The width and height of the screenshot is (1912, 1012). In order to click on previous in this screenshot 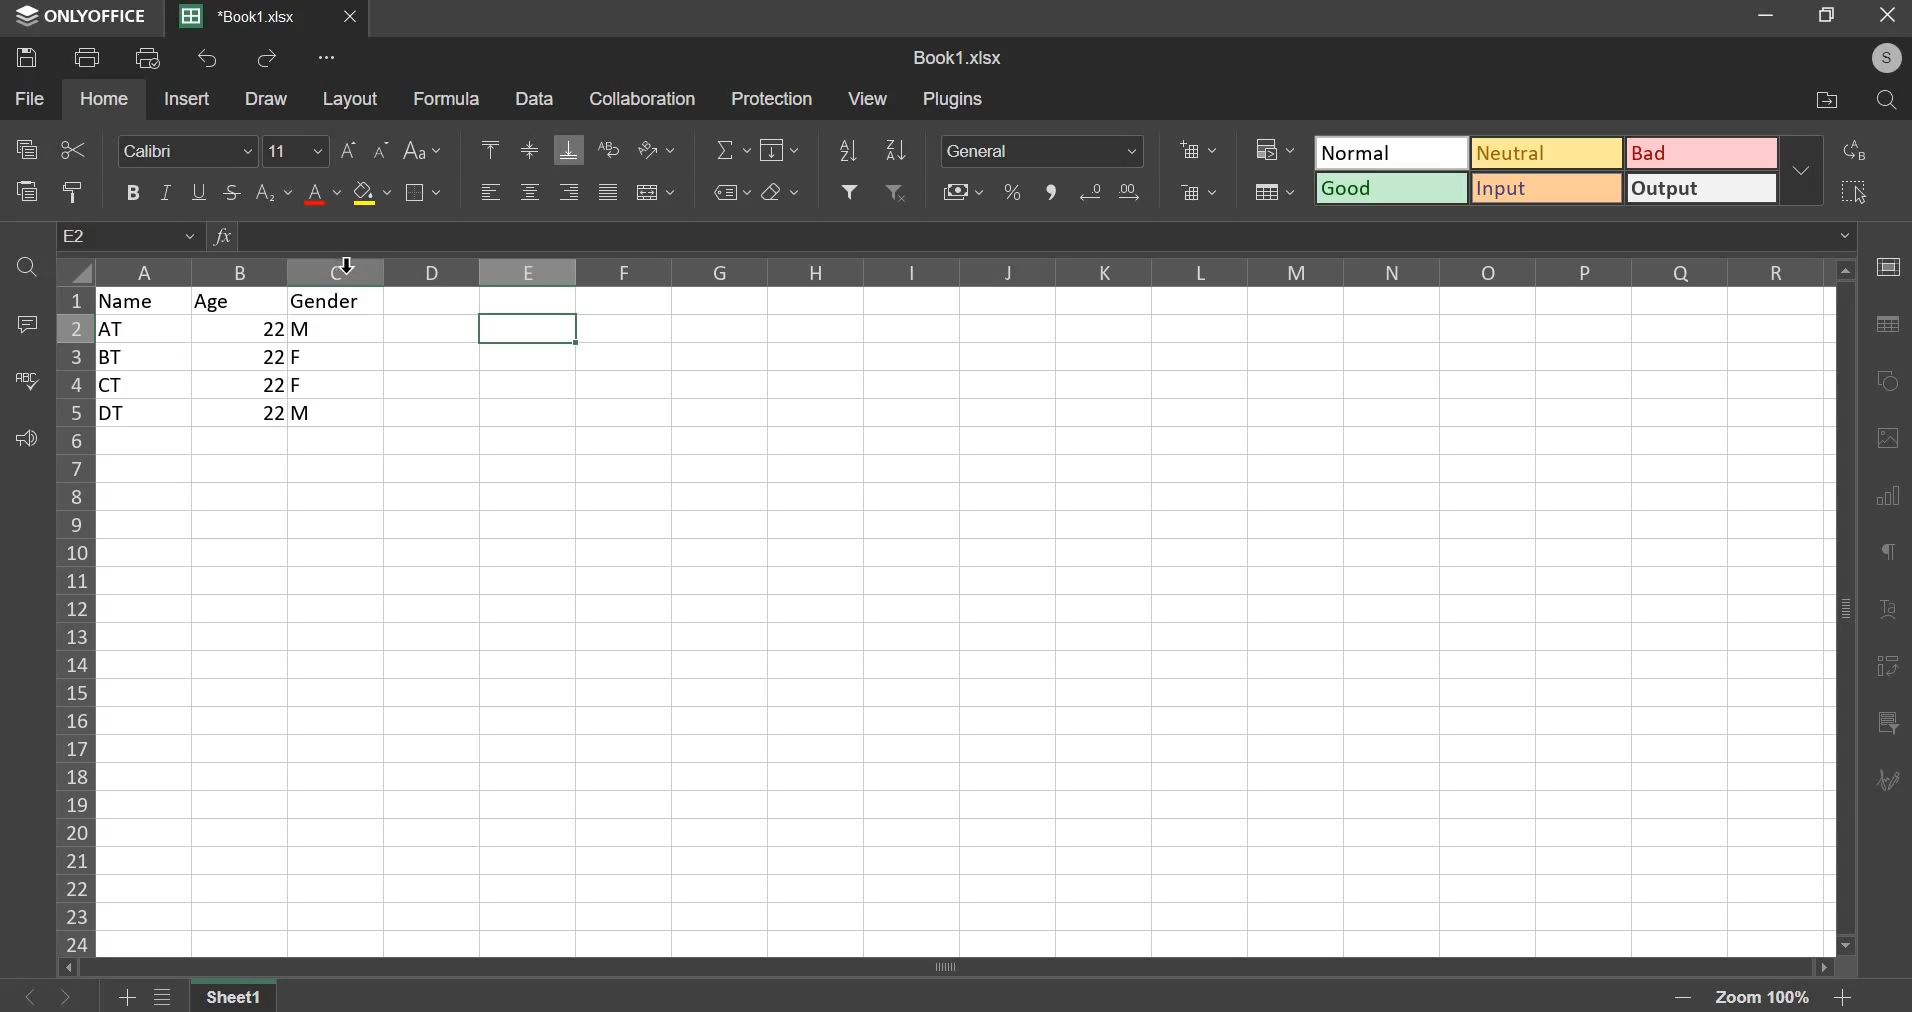, I will do `click(73, 996)`.